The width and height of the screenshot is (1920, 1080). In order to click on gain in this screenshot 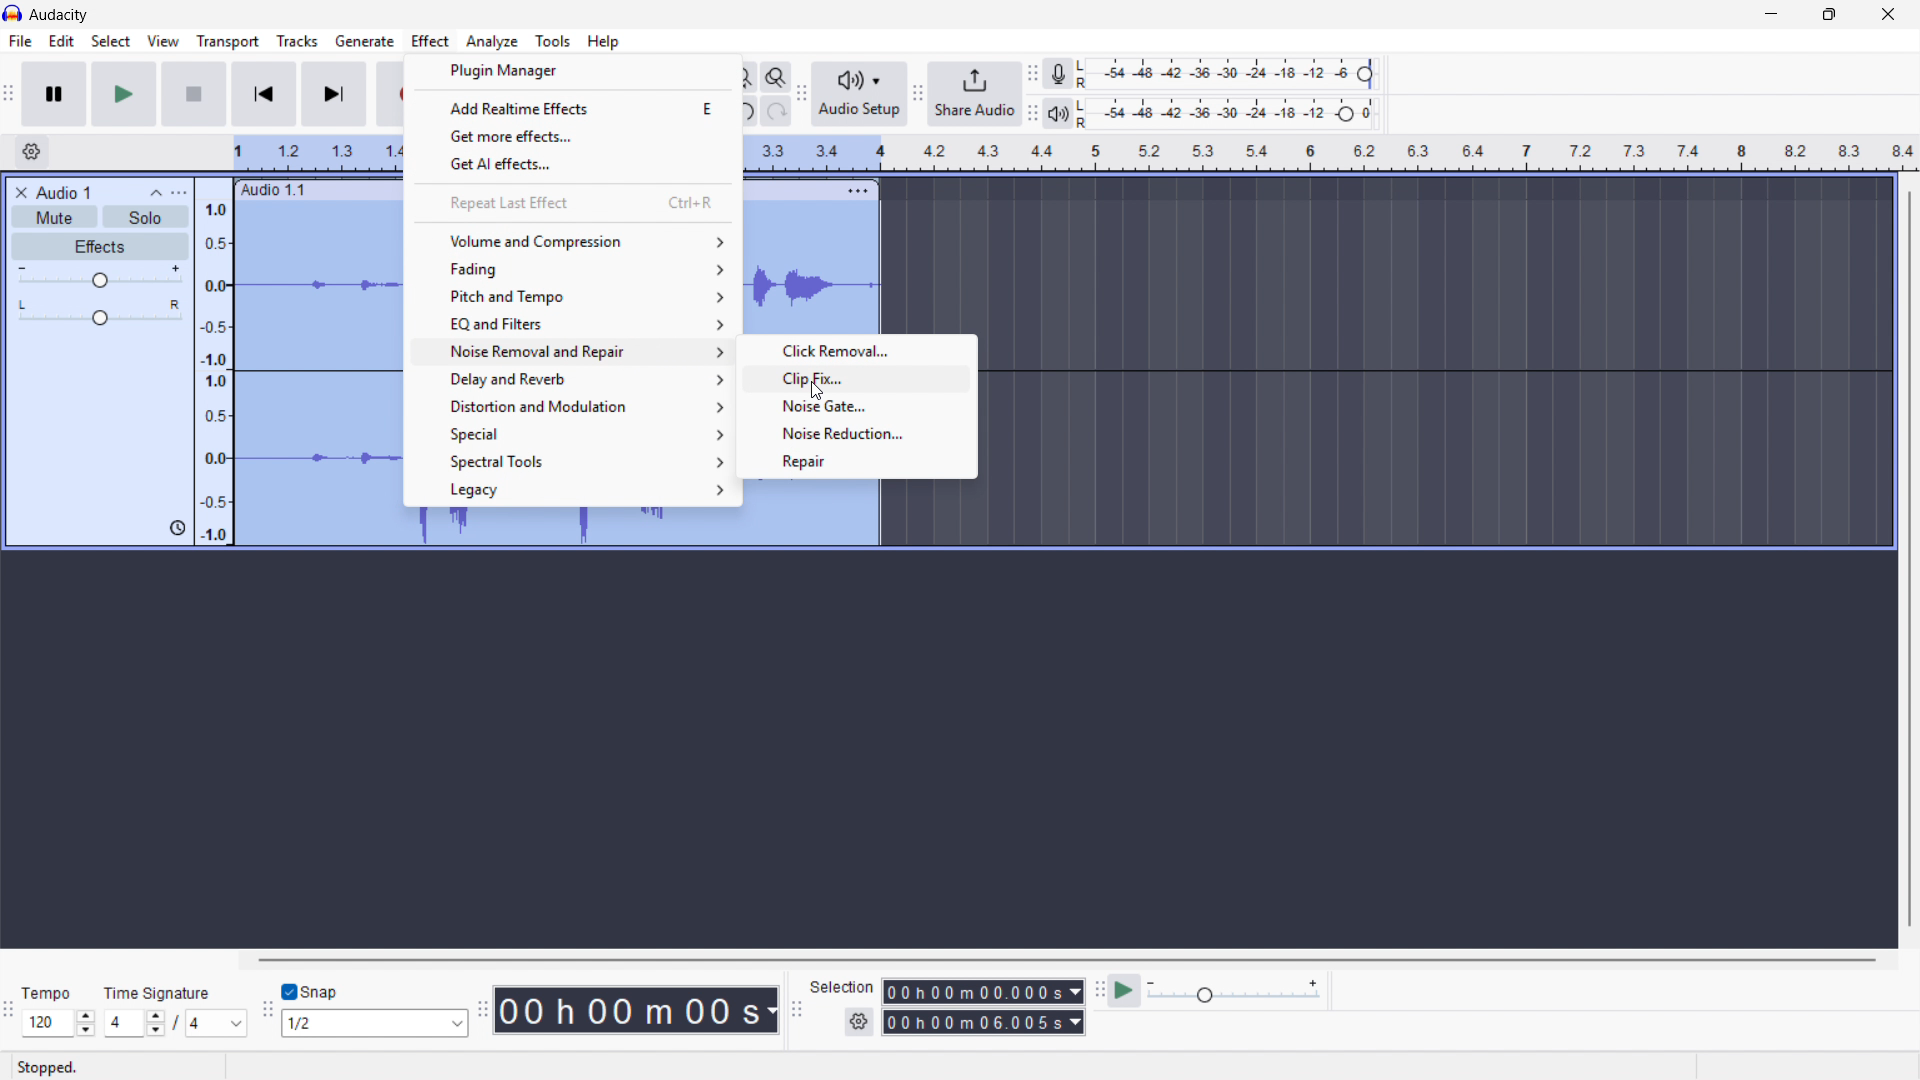, I will do `click(101, 280)`.